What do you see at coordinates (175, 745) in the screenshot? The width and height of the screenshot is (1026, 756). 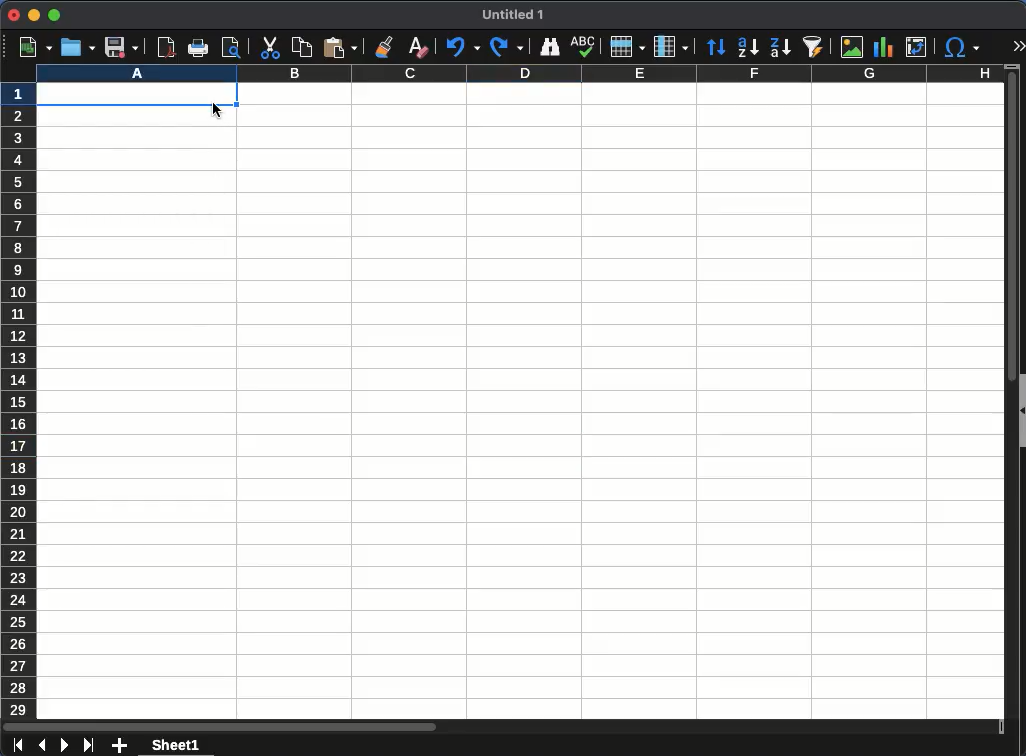 I see `sheet 1` at bounding box center [175, 745].